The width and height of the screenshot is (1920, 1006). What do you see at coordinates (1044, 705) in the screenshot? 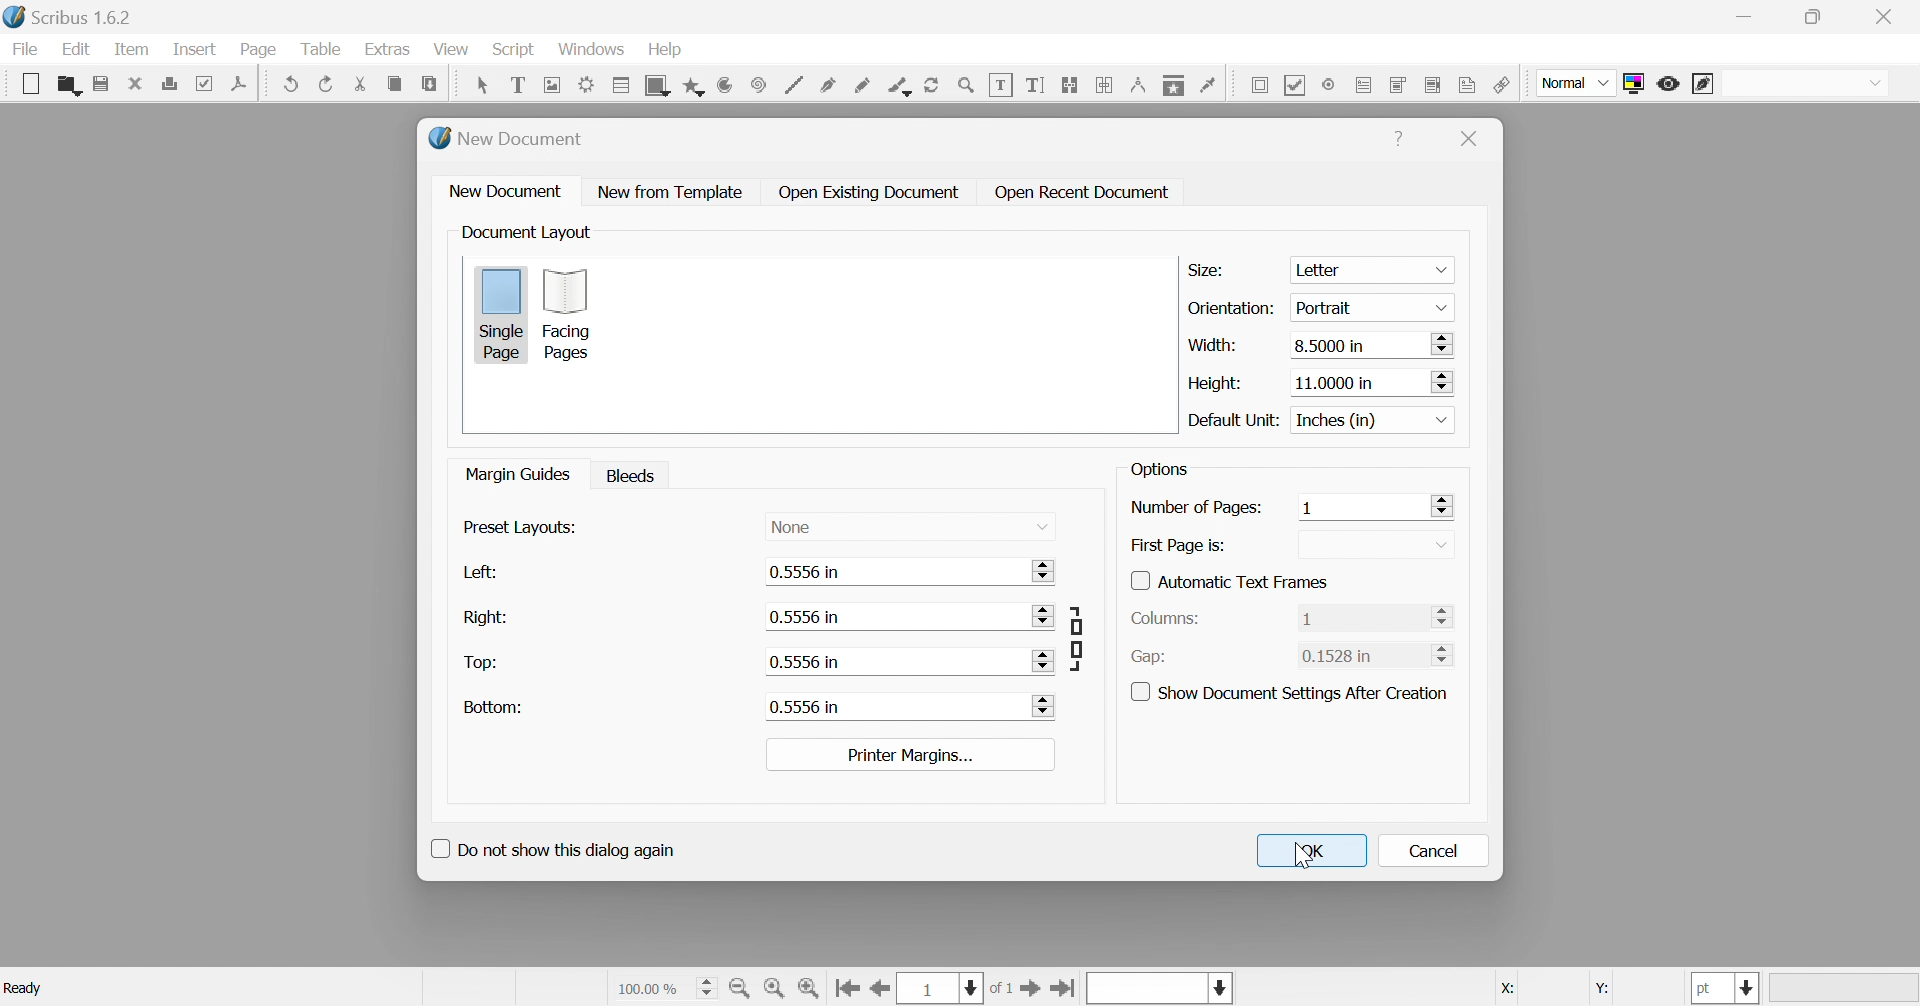
I see `slider` at bounding box center [1044, 705].